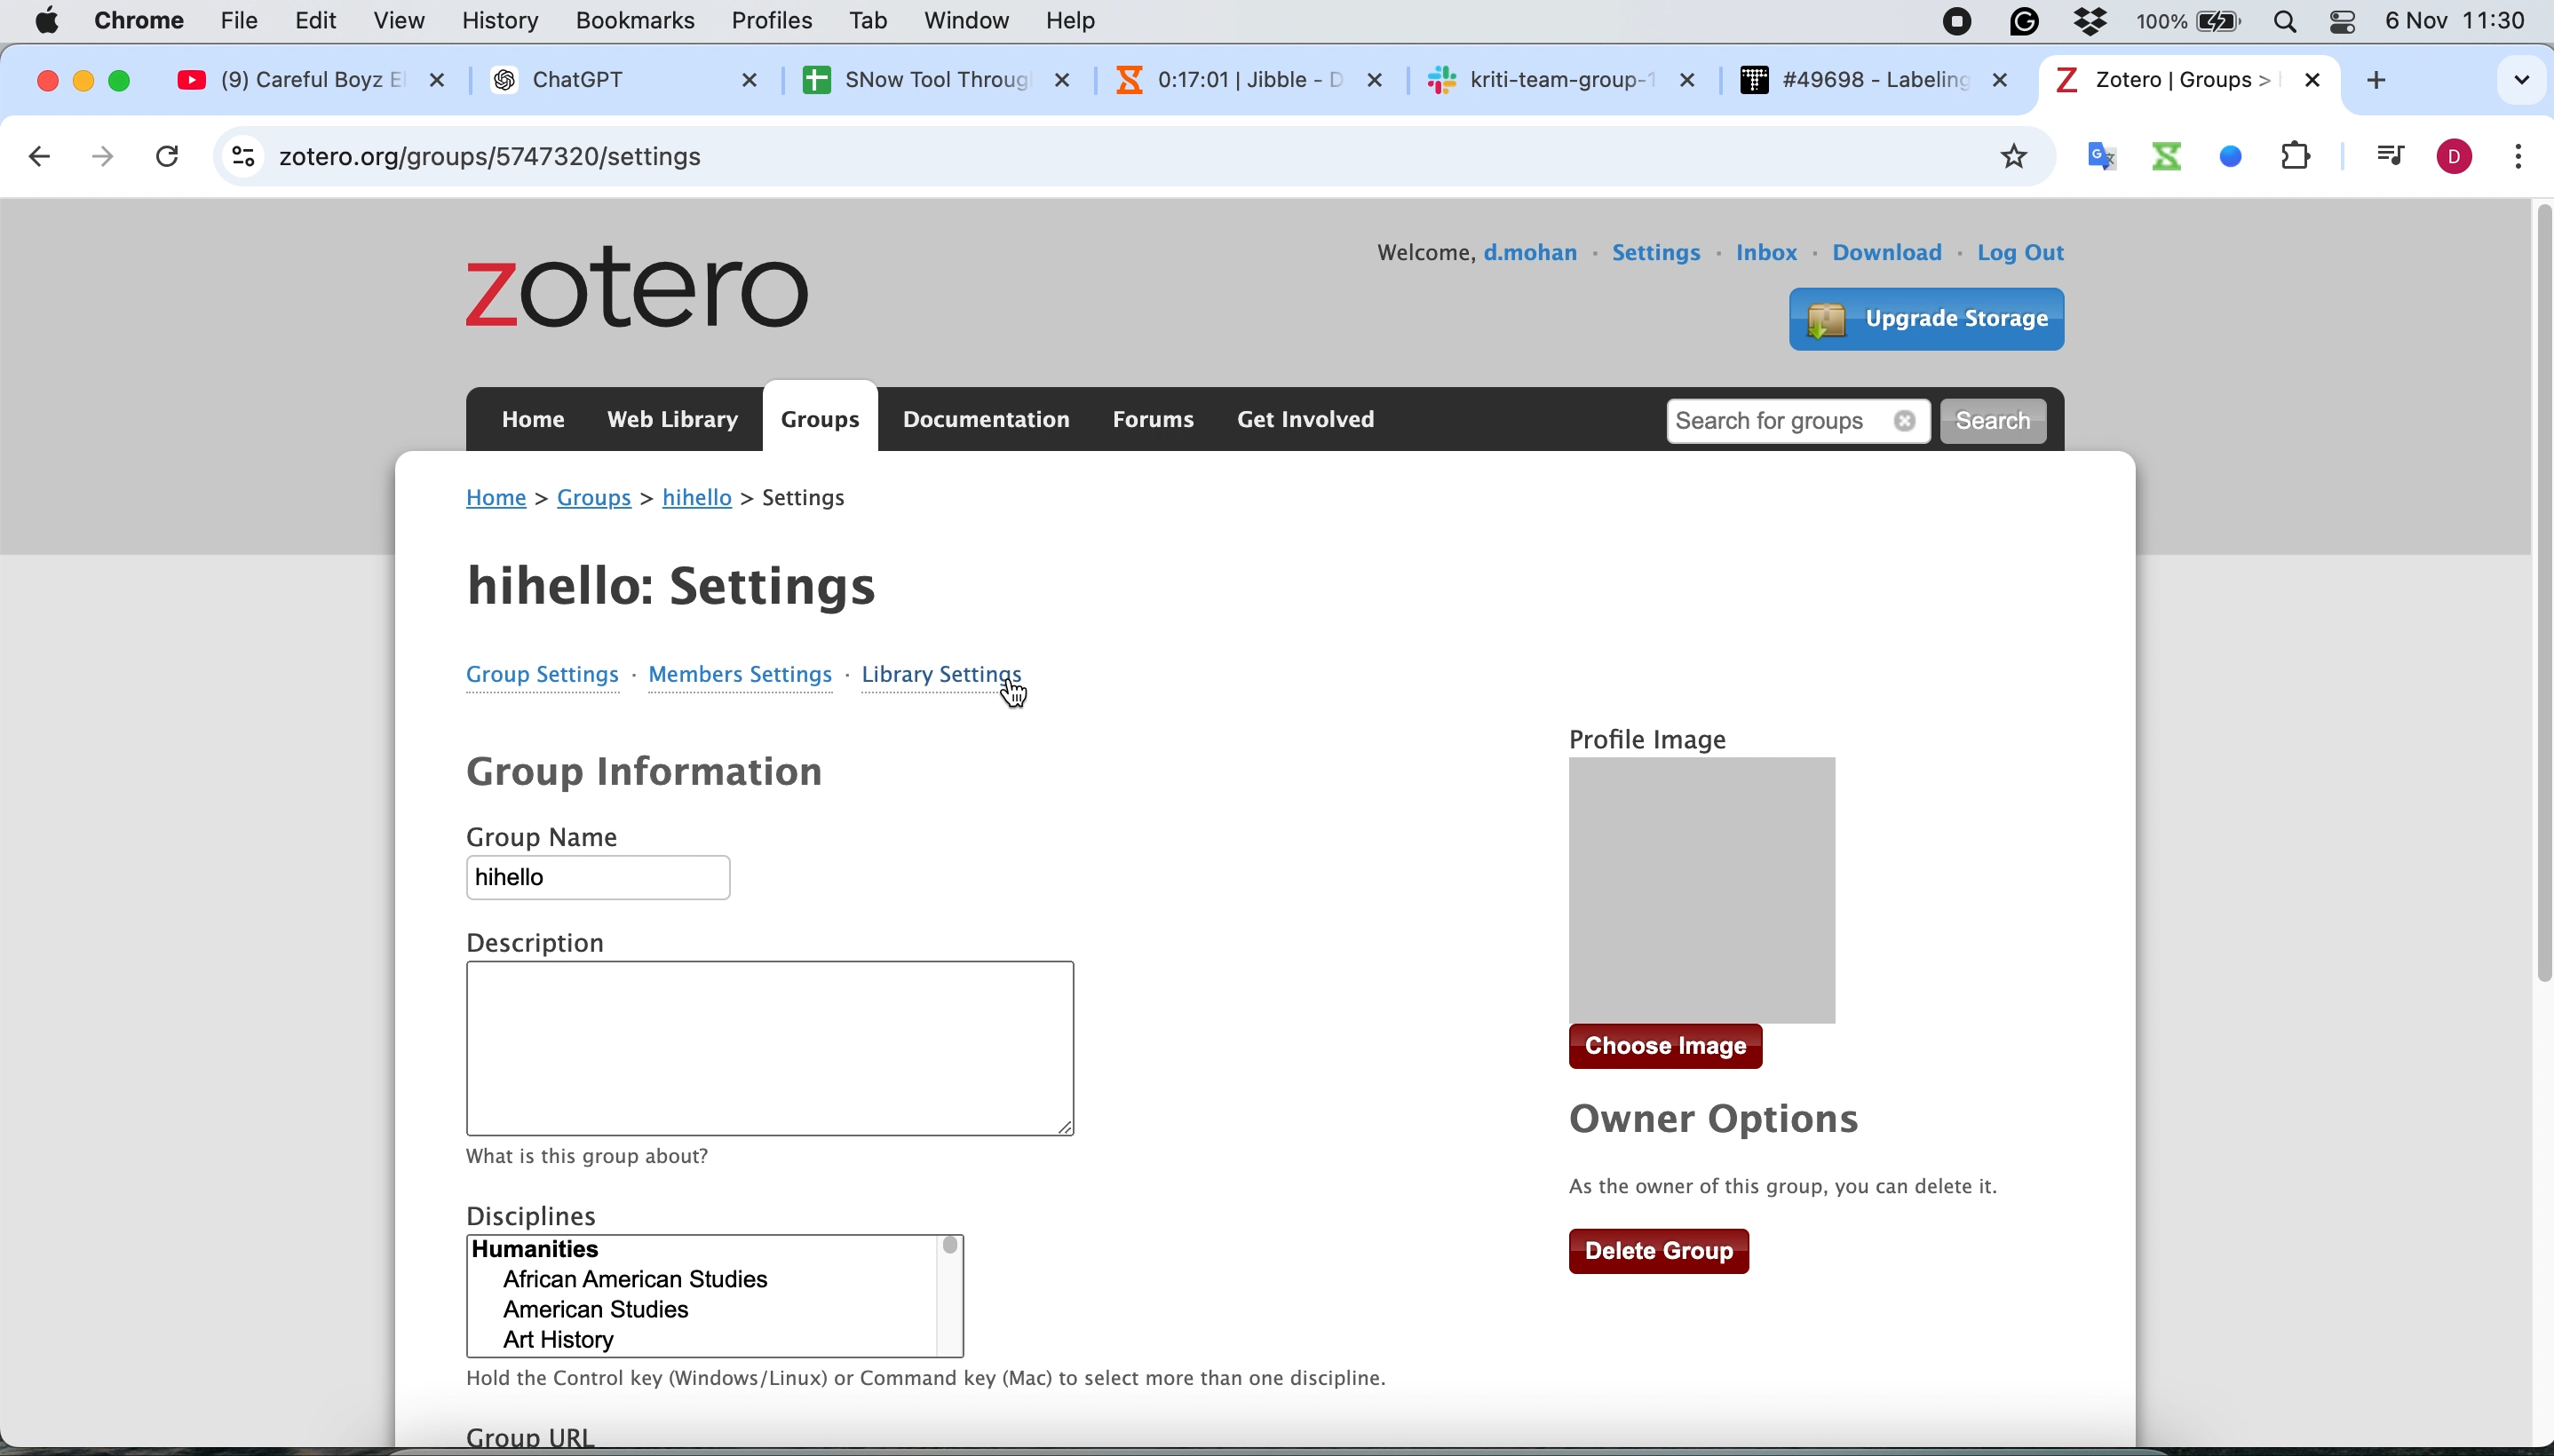 Image resolution: width=2554 pixels, height=1456 pixels. What do you see at coordinates (620, 80) in the screenshot?
I see `® ChatGPT X` at bounding box center [620, 80].